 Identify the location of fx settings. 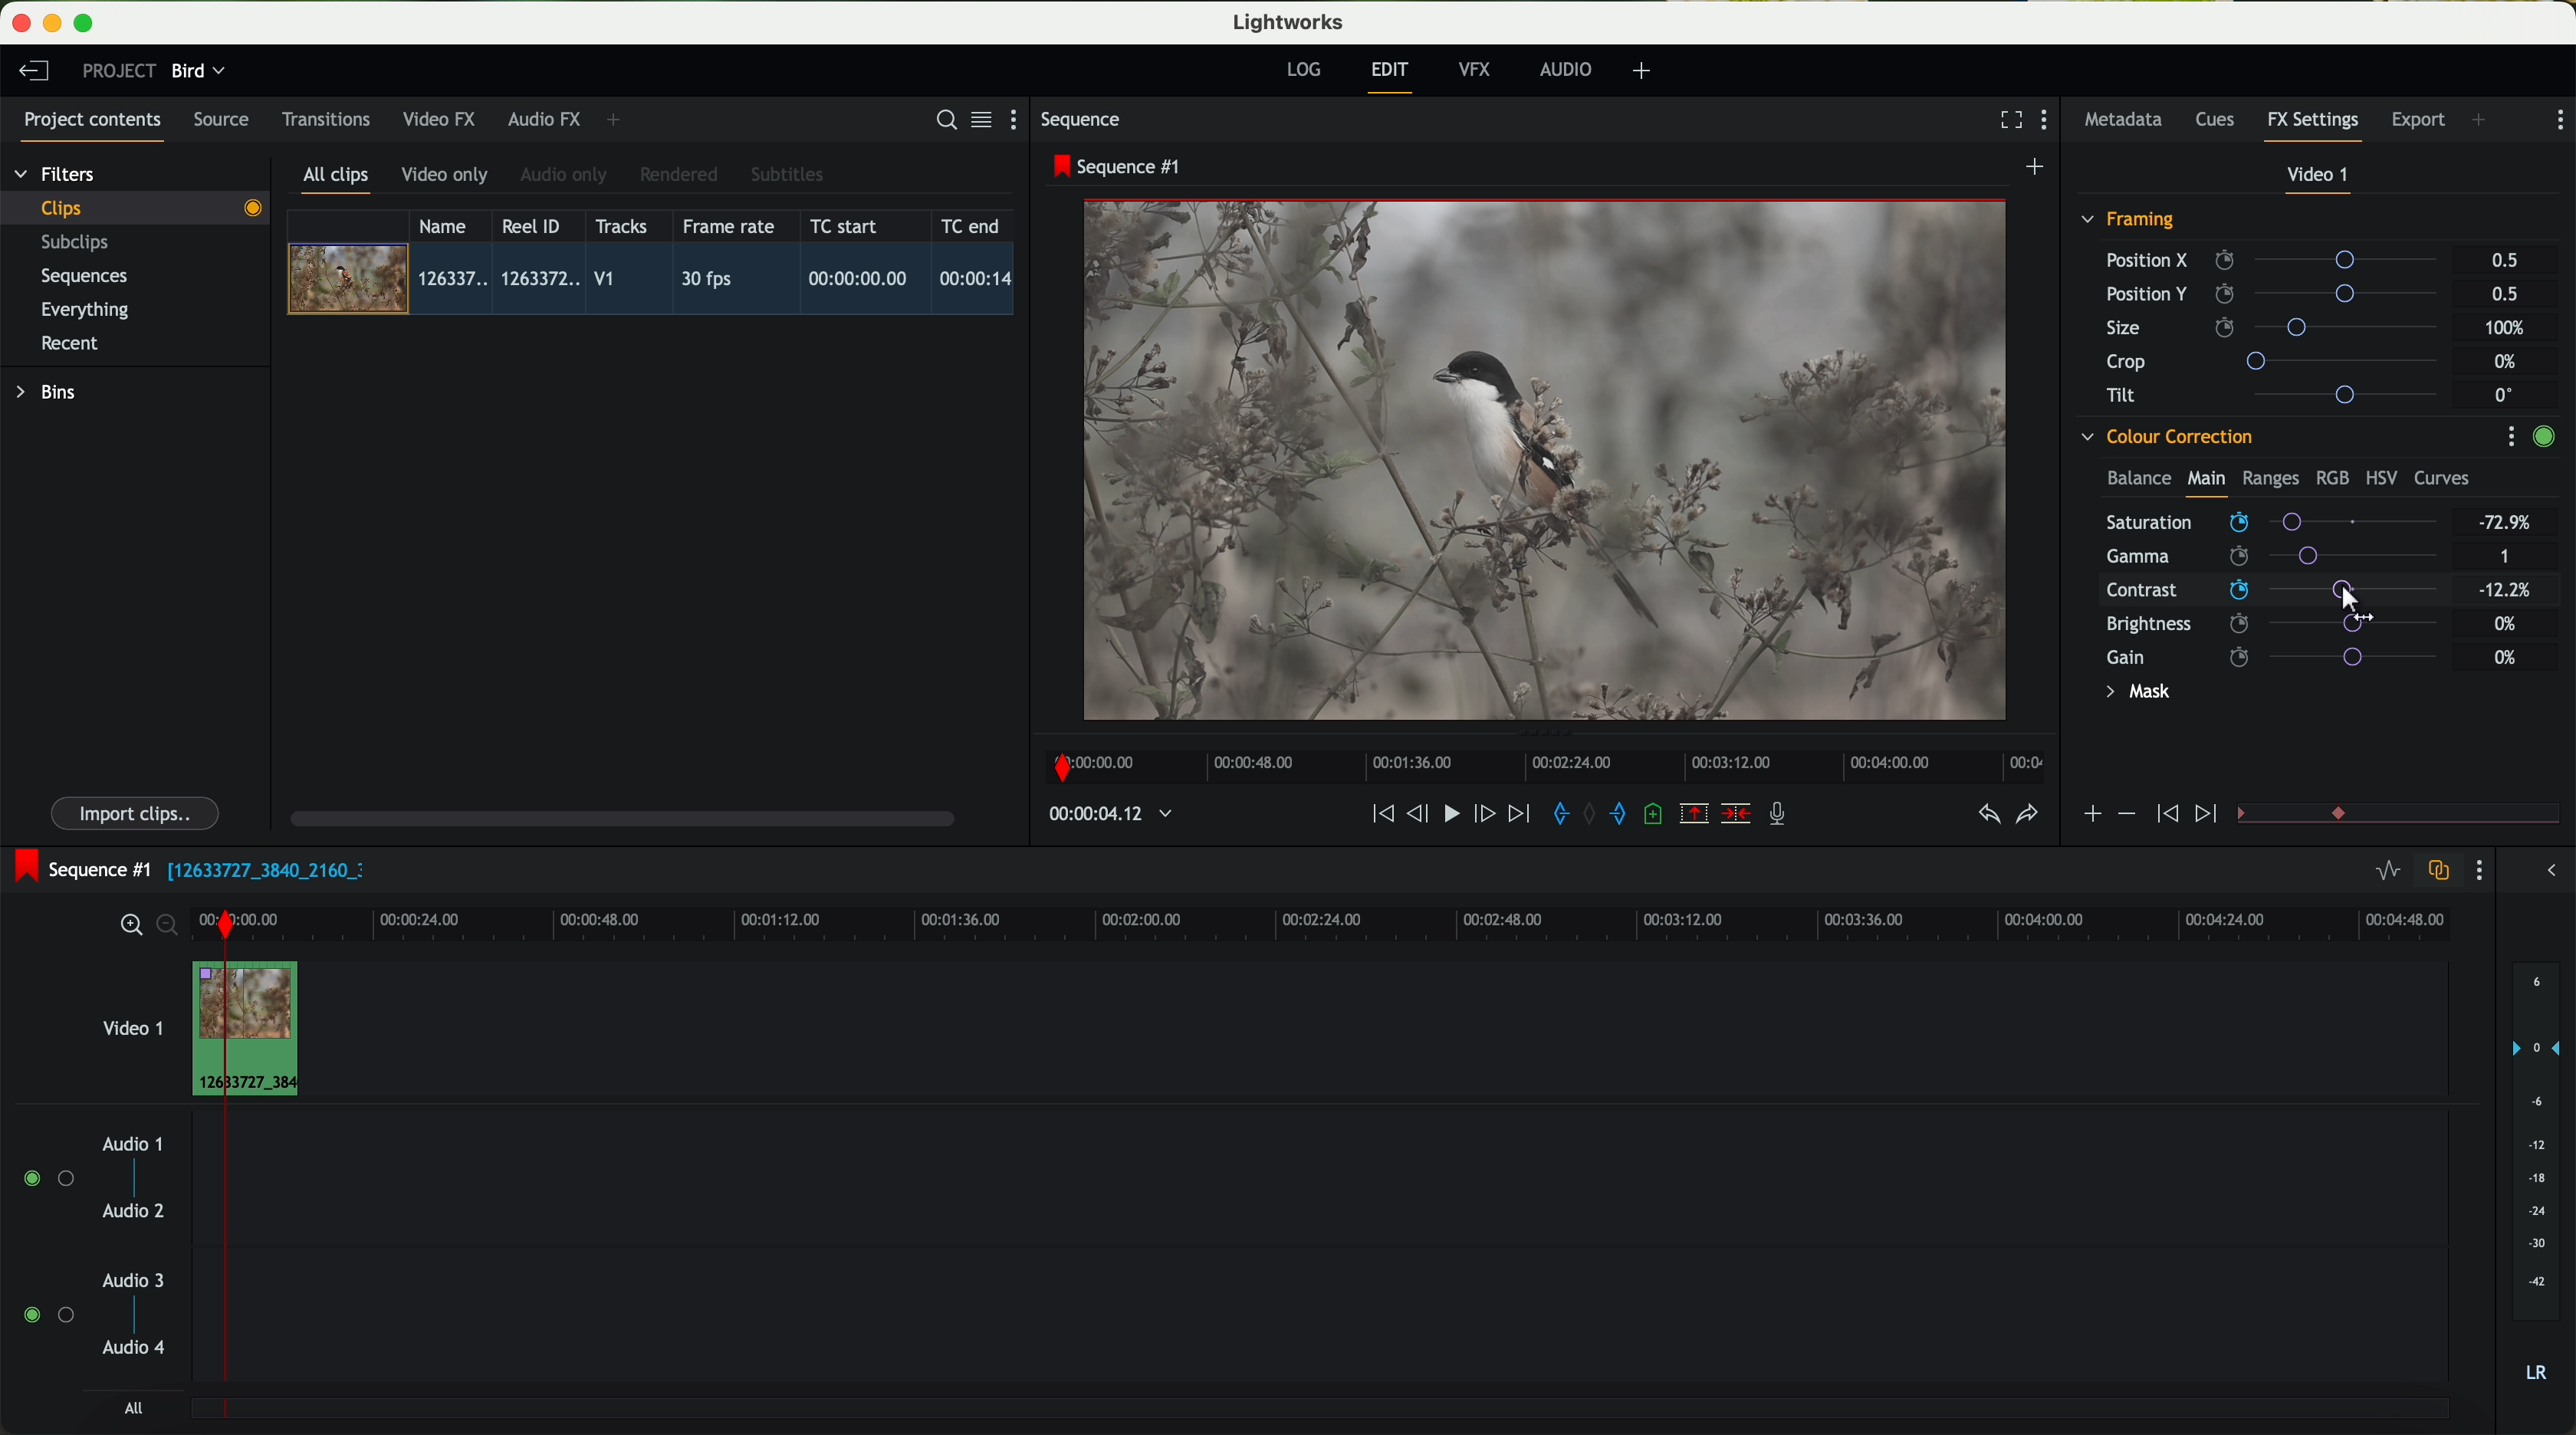
(2312, 126).